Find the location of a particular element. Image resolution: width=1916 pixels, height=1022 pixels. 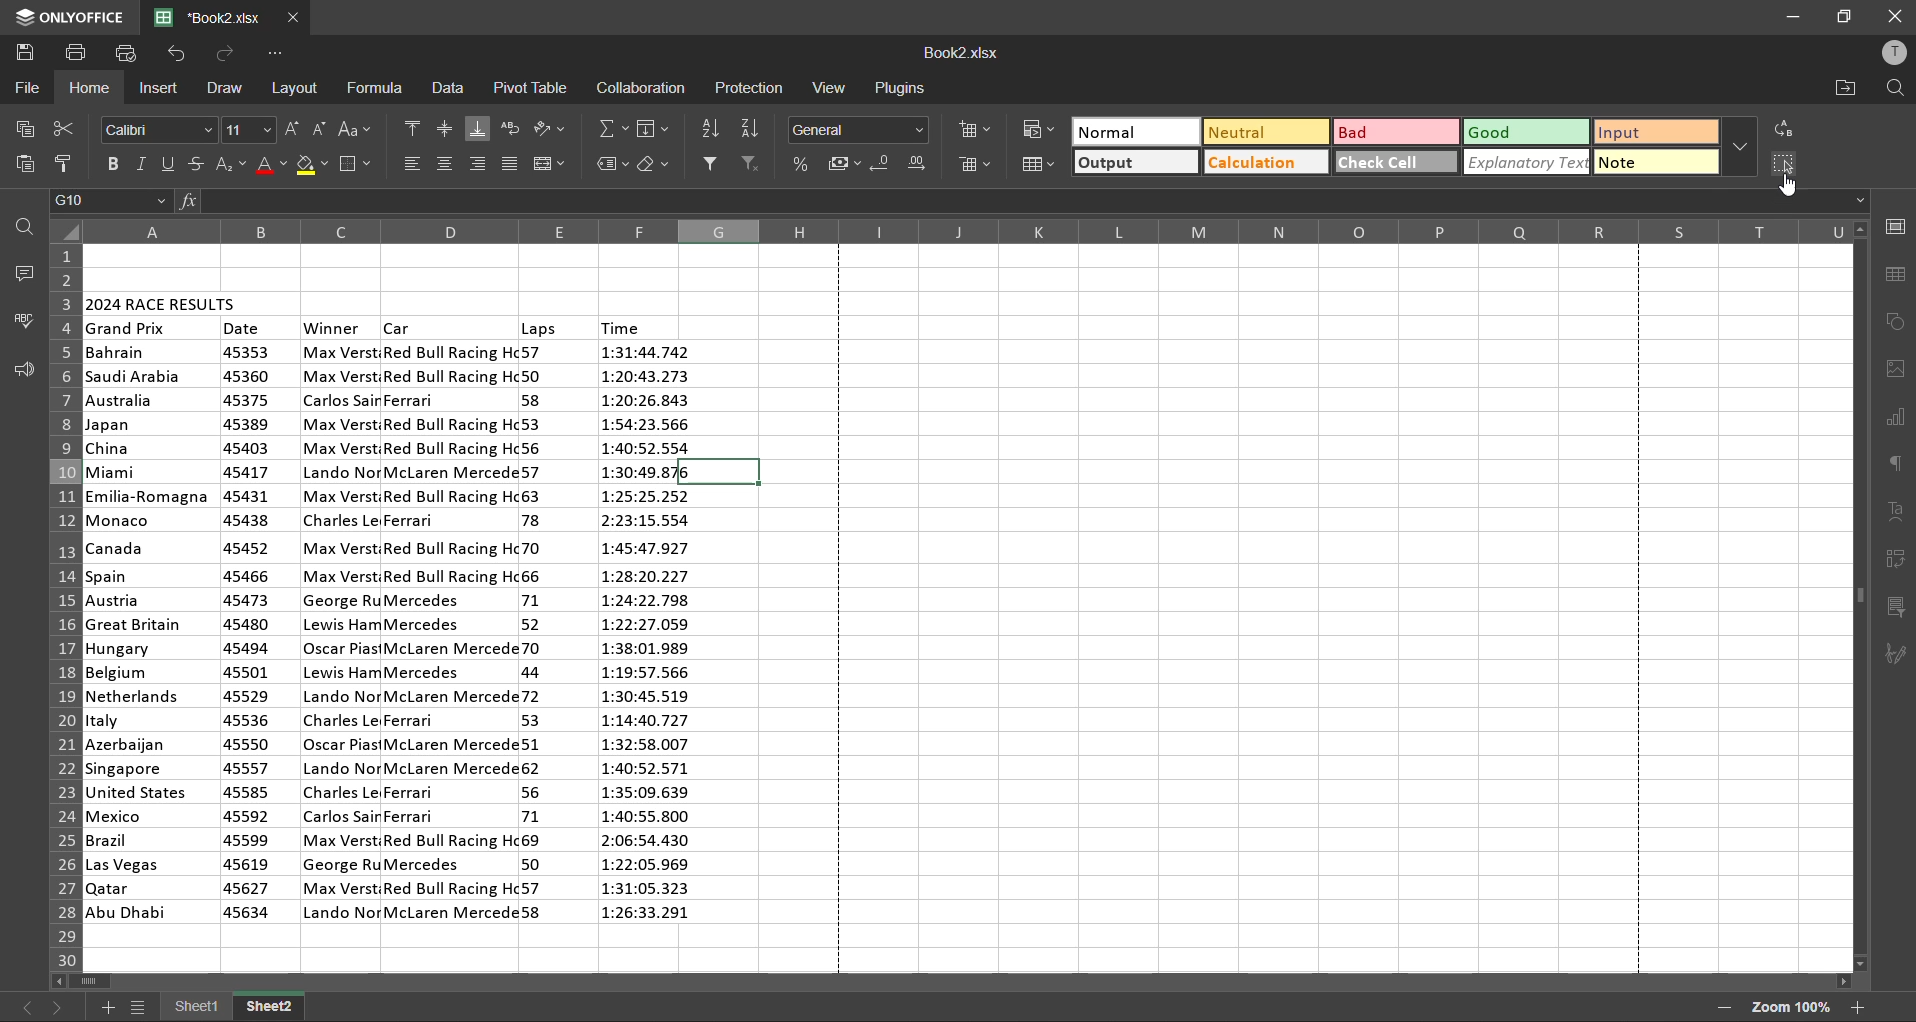

zoom factor is located at coordinates (1793, 1007).